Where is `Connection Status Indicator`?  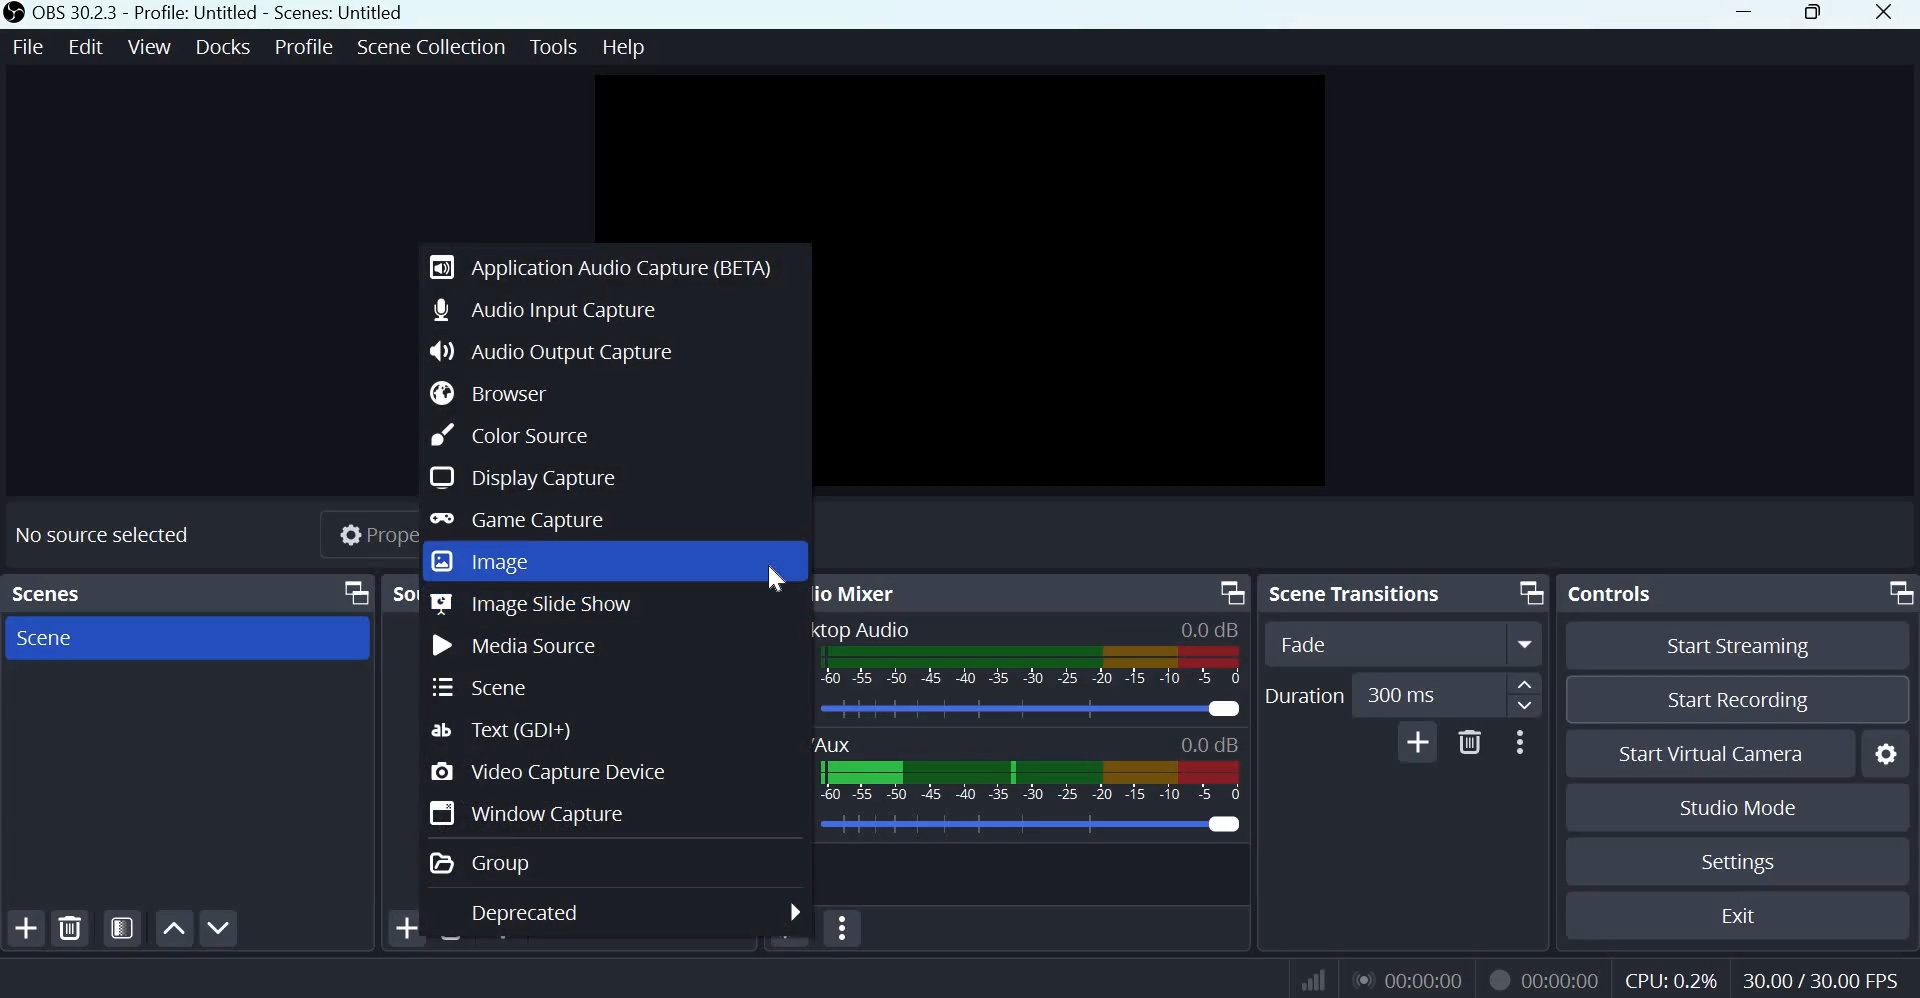 Connection Status Indicator is located at coordinates (1313, 979).